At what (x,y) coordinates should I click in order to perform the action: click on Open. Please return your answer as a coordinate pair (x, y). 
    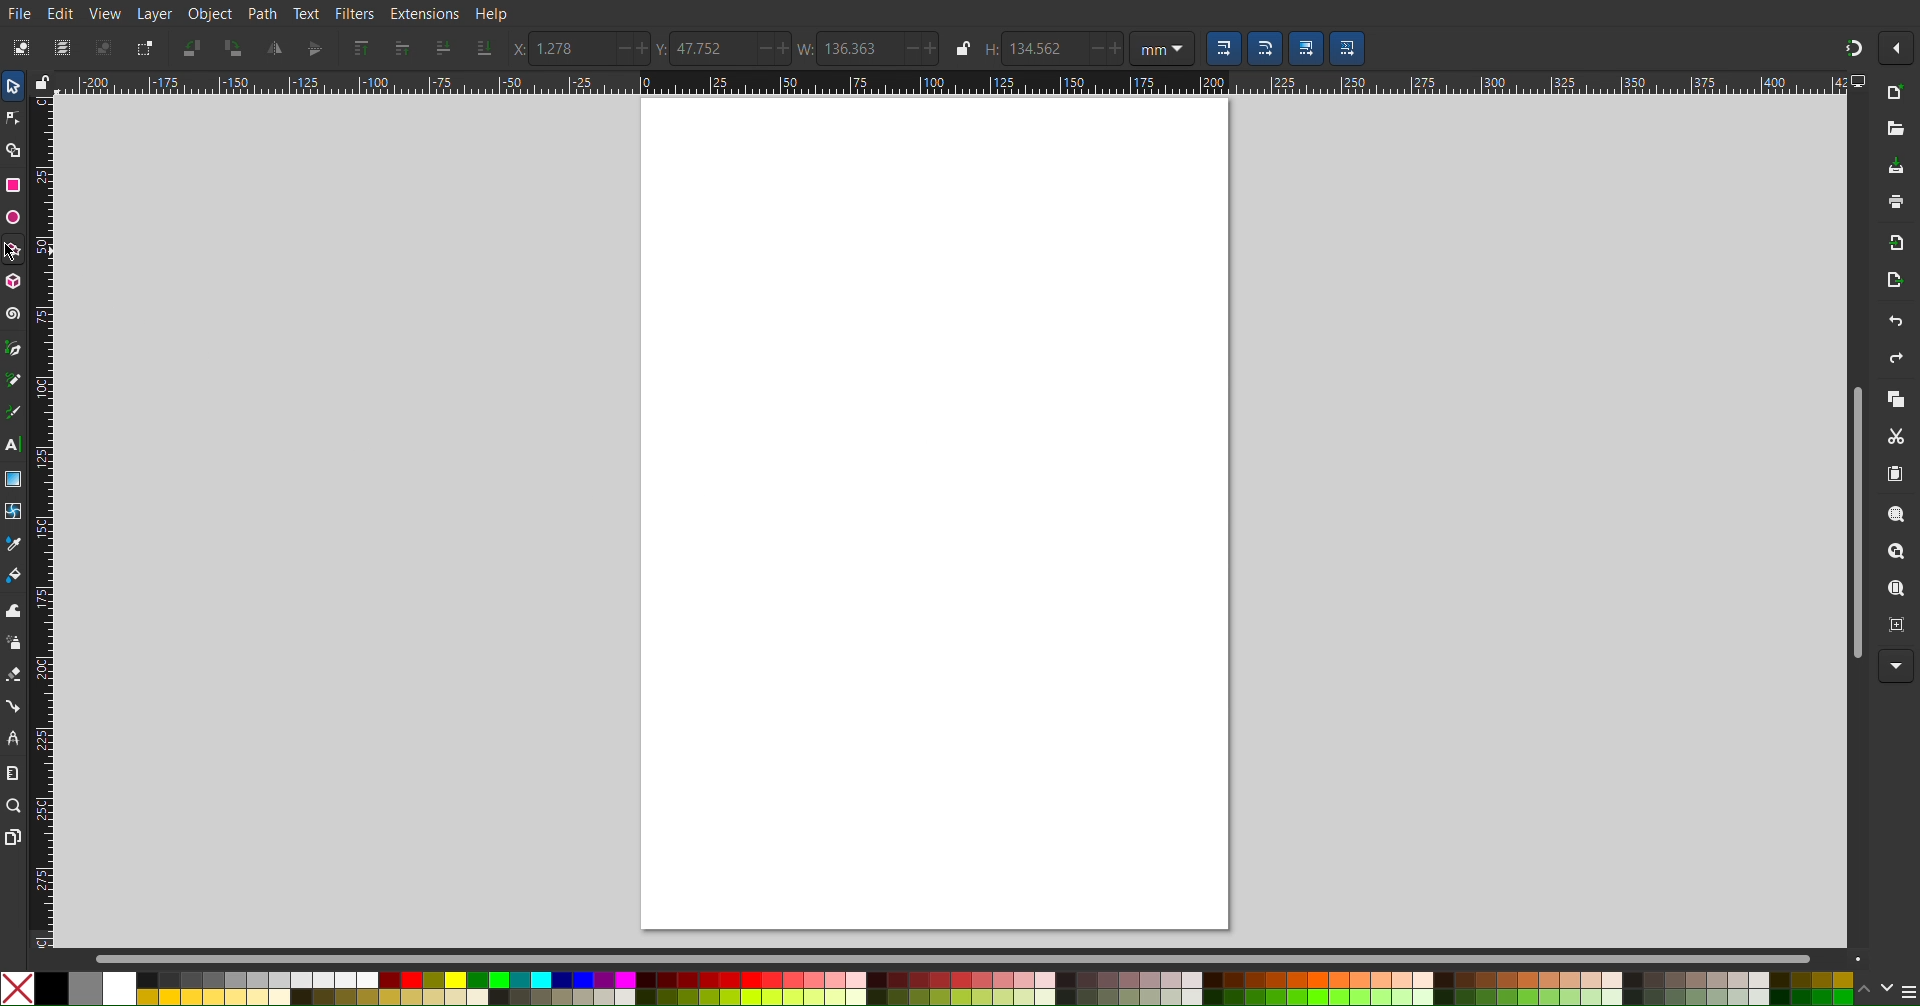
    Looking at the image, I should click on (1897, 129).